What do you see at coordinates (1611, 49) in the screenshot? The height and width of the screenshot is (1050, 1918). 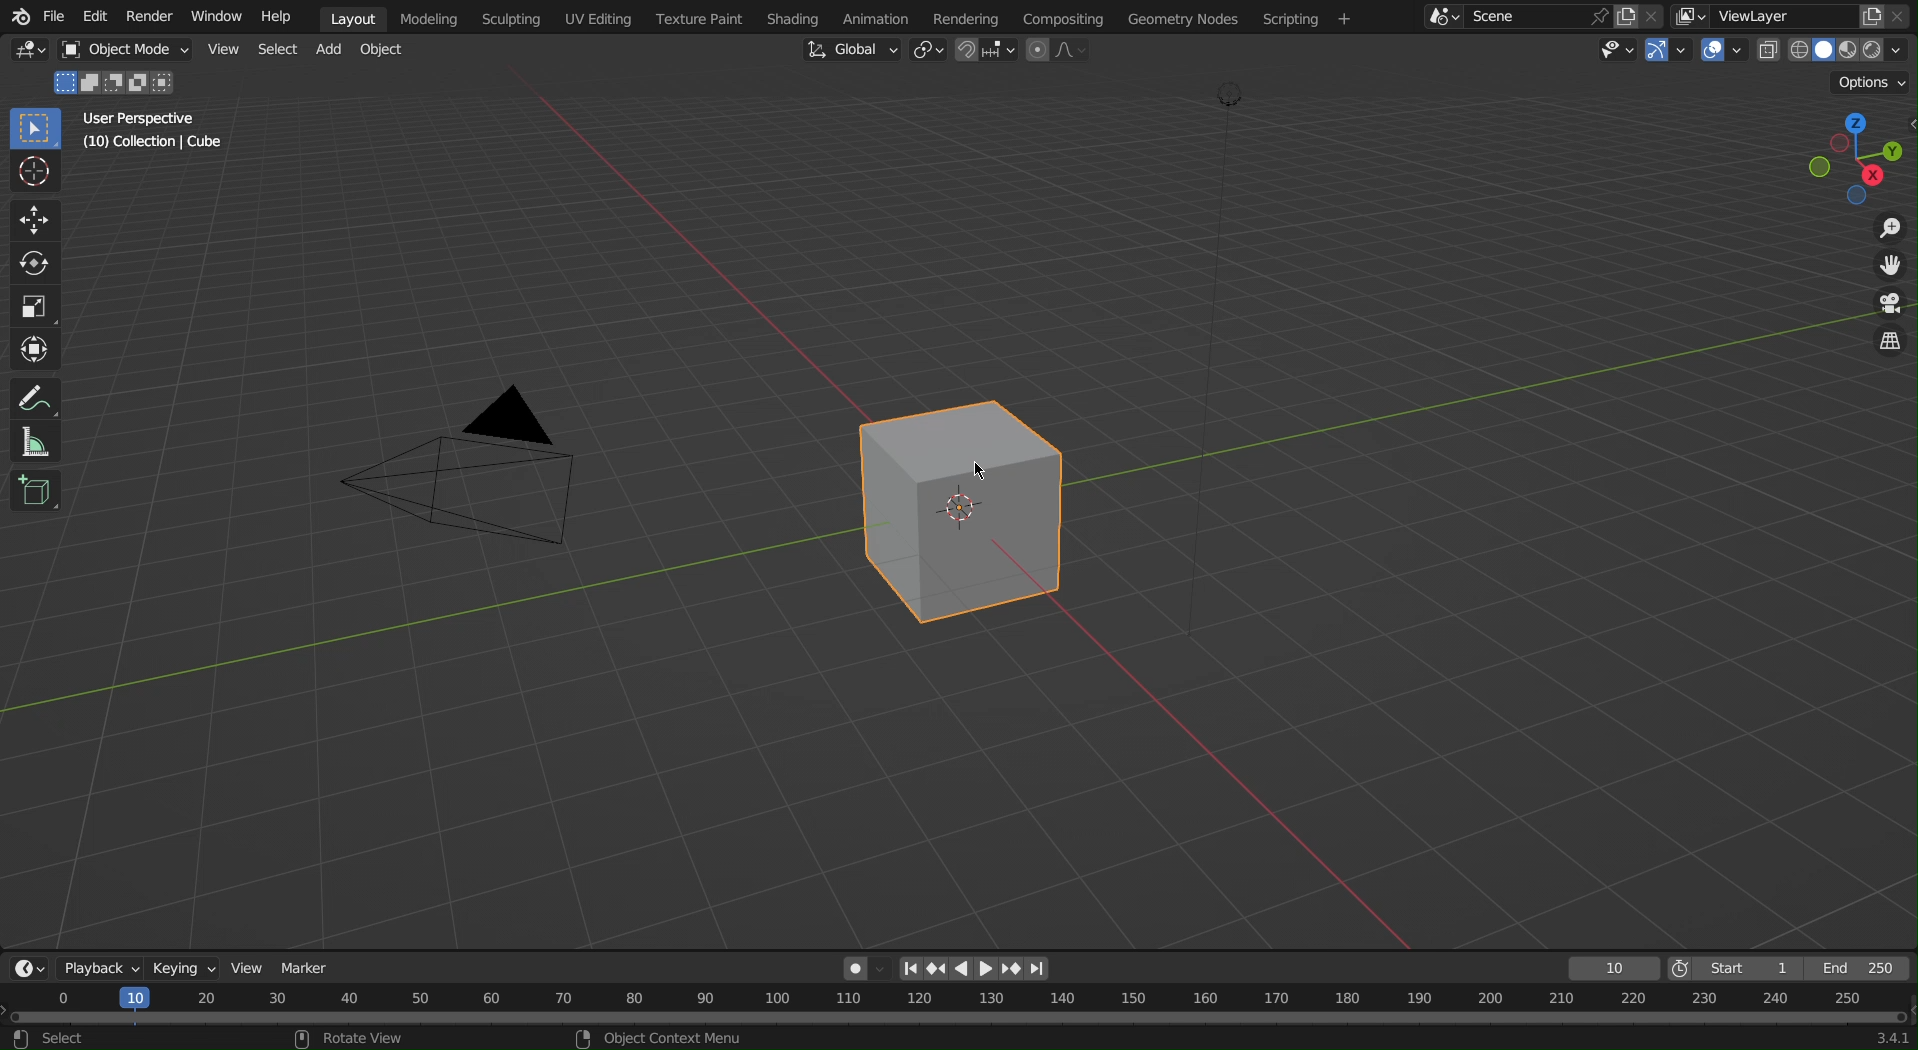 I see `Types of objects` at bounding box center [1611, 49].